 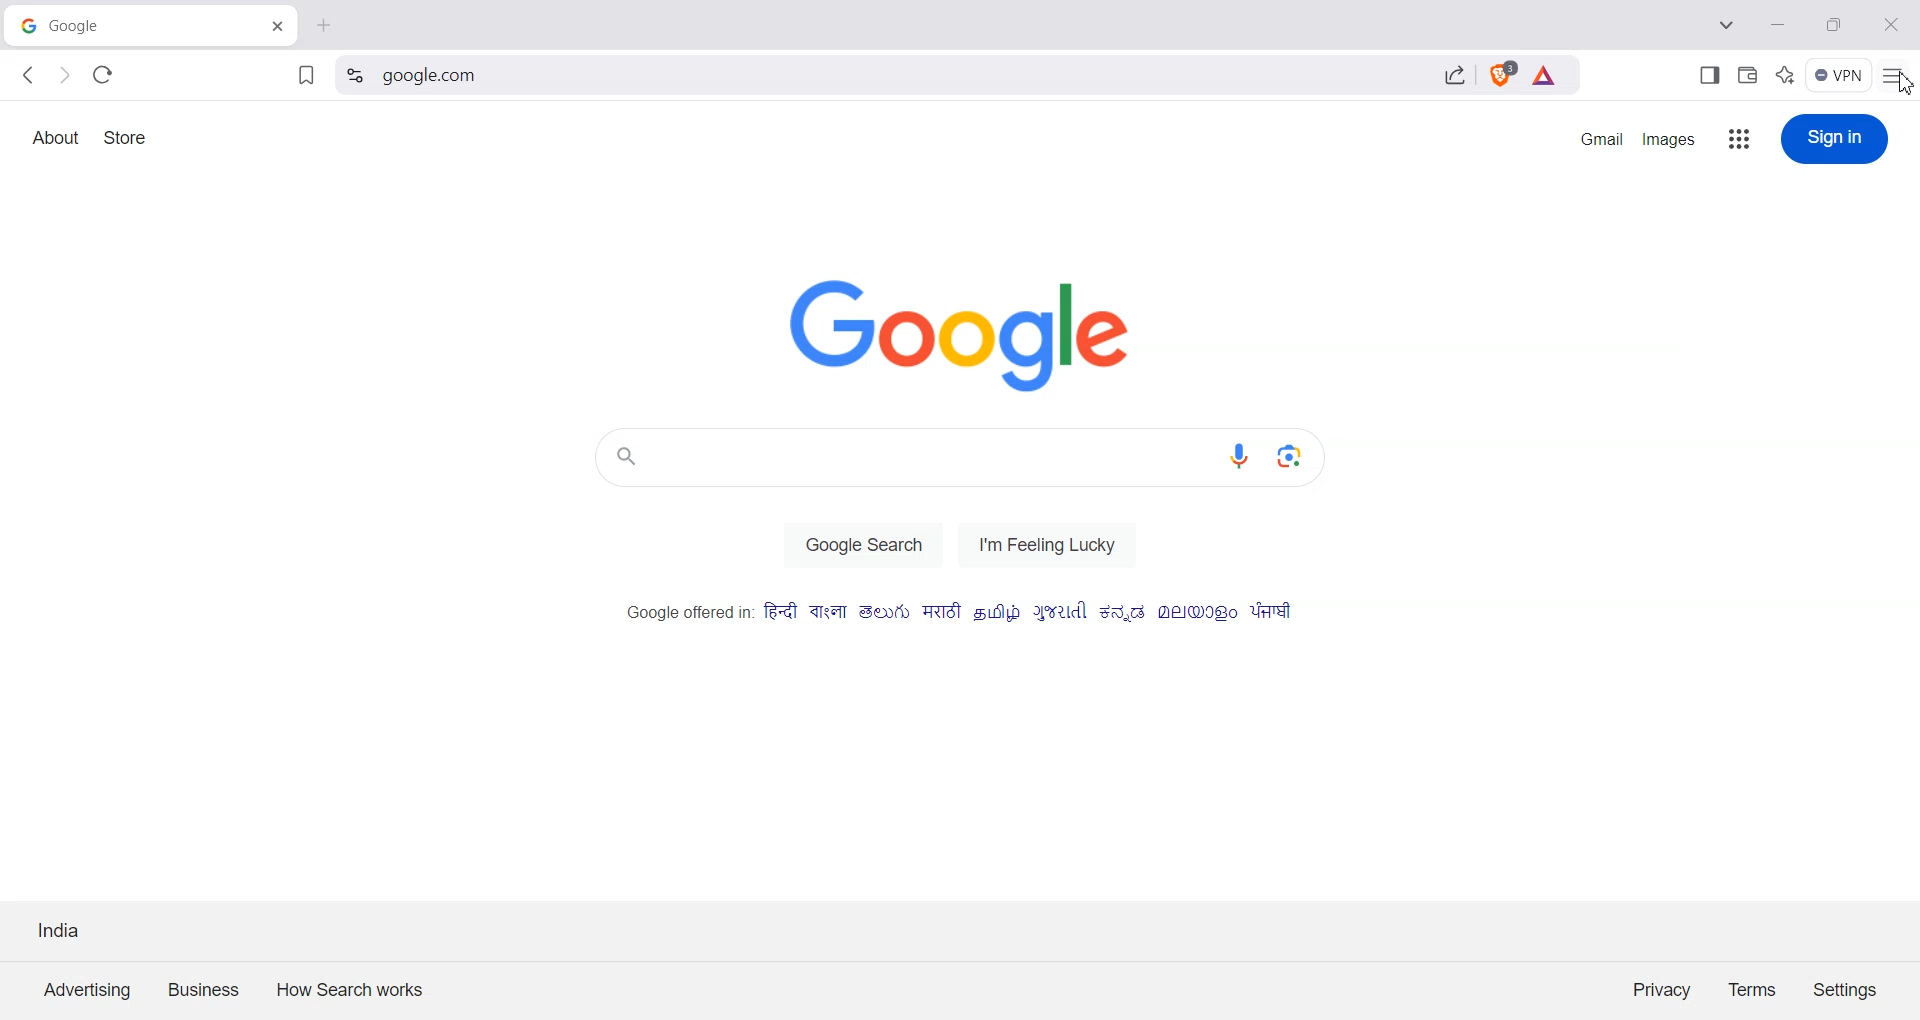 I want to click on Logo, so click(x=978, y=334).